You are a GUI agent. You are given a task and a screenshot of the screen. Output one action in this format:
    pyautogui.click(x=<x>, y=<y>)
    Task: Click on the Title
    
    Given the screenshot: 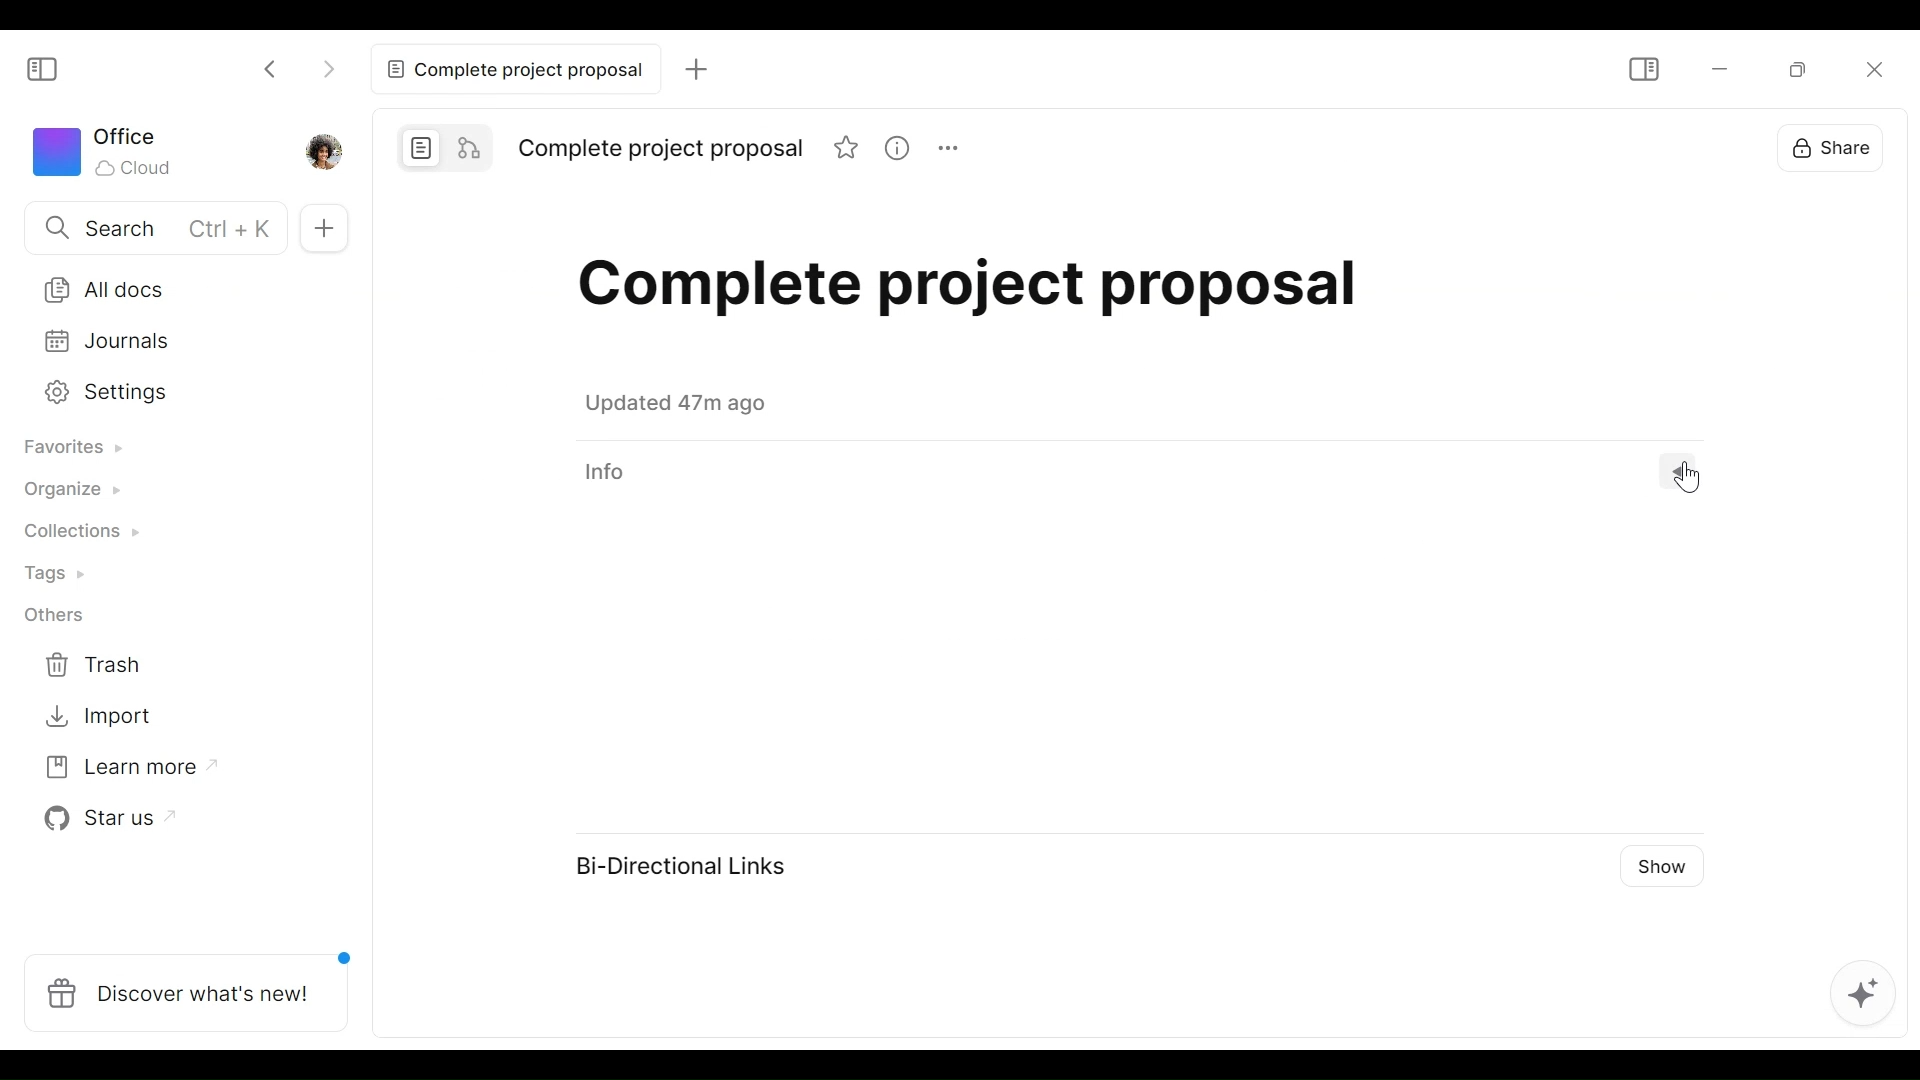 What is the action you would take?
    pyautogui.click(x=999, y=295)
    